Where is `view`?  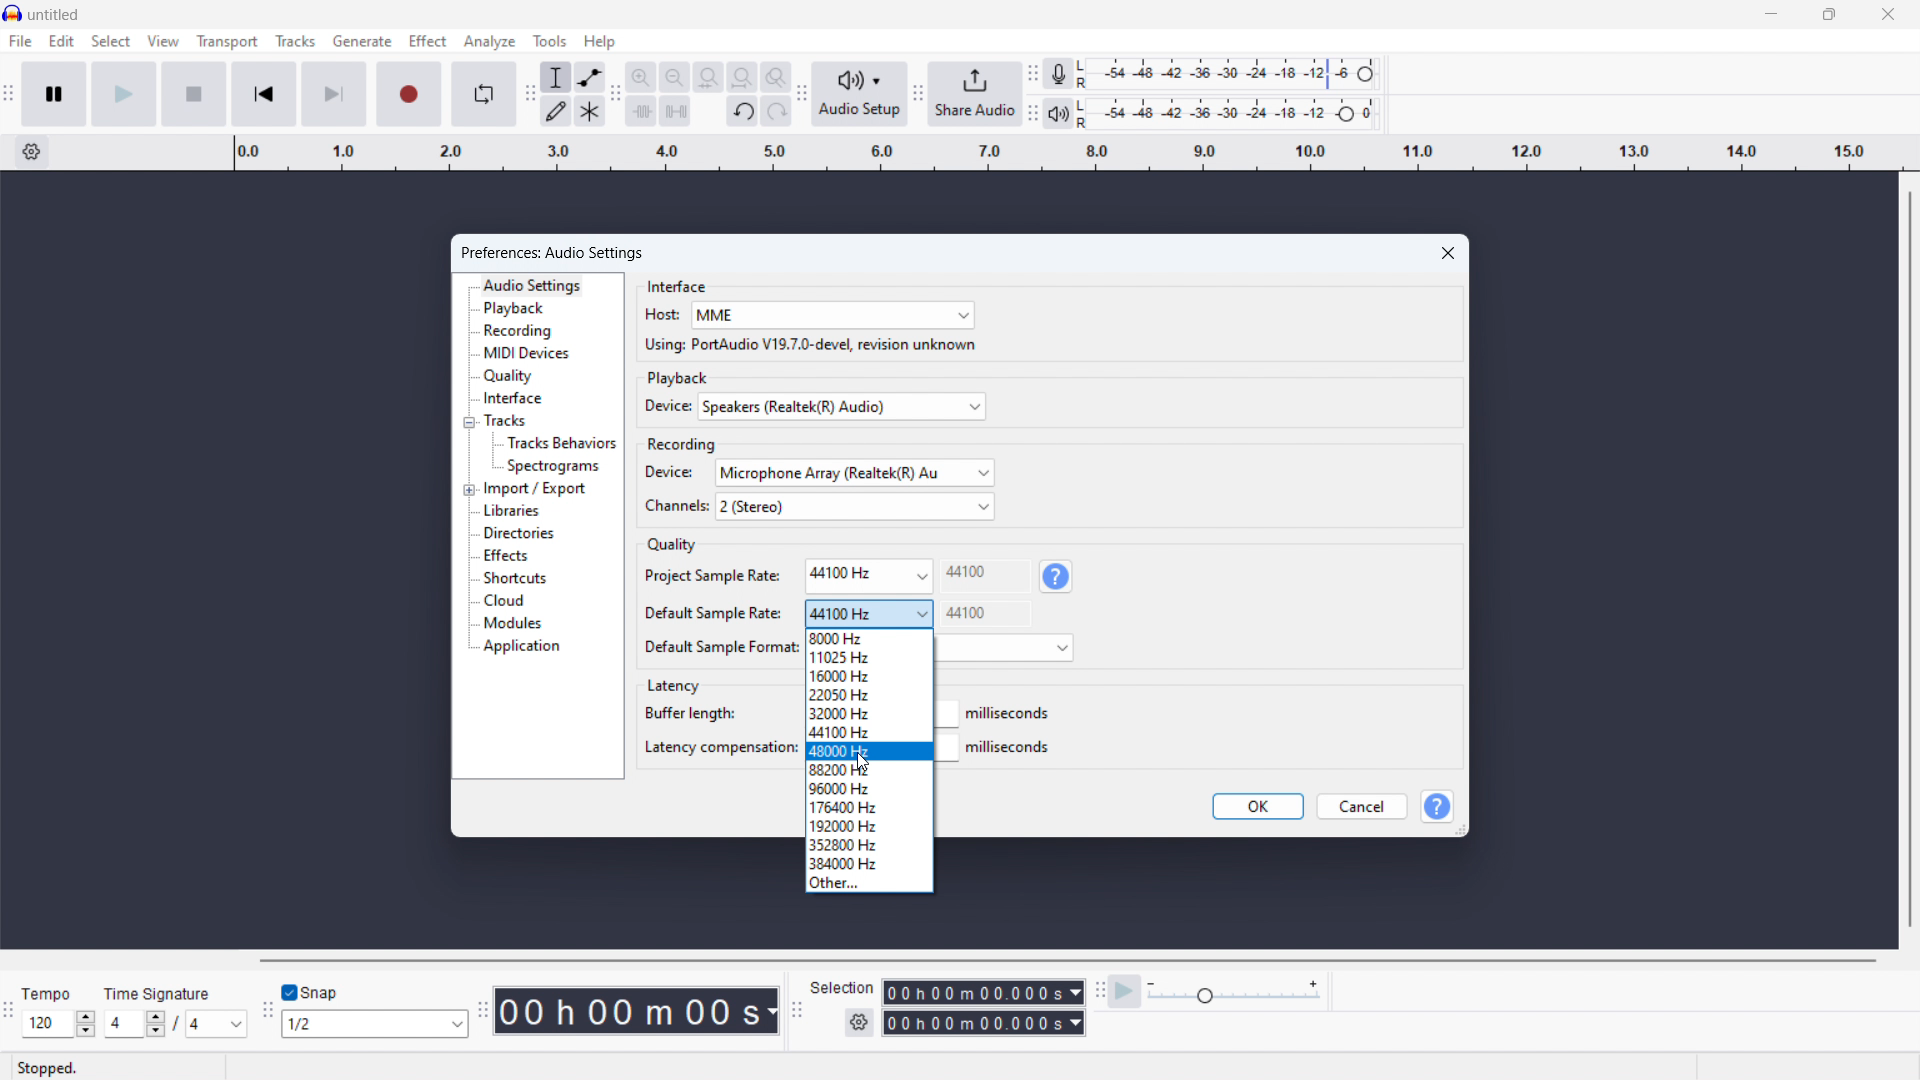
view is located at coordinates (163, 41).